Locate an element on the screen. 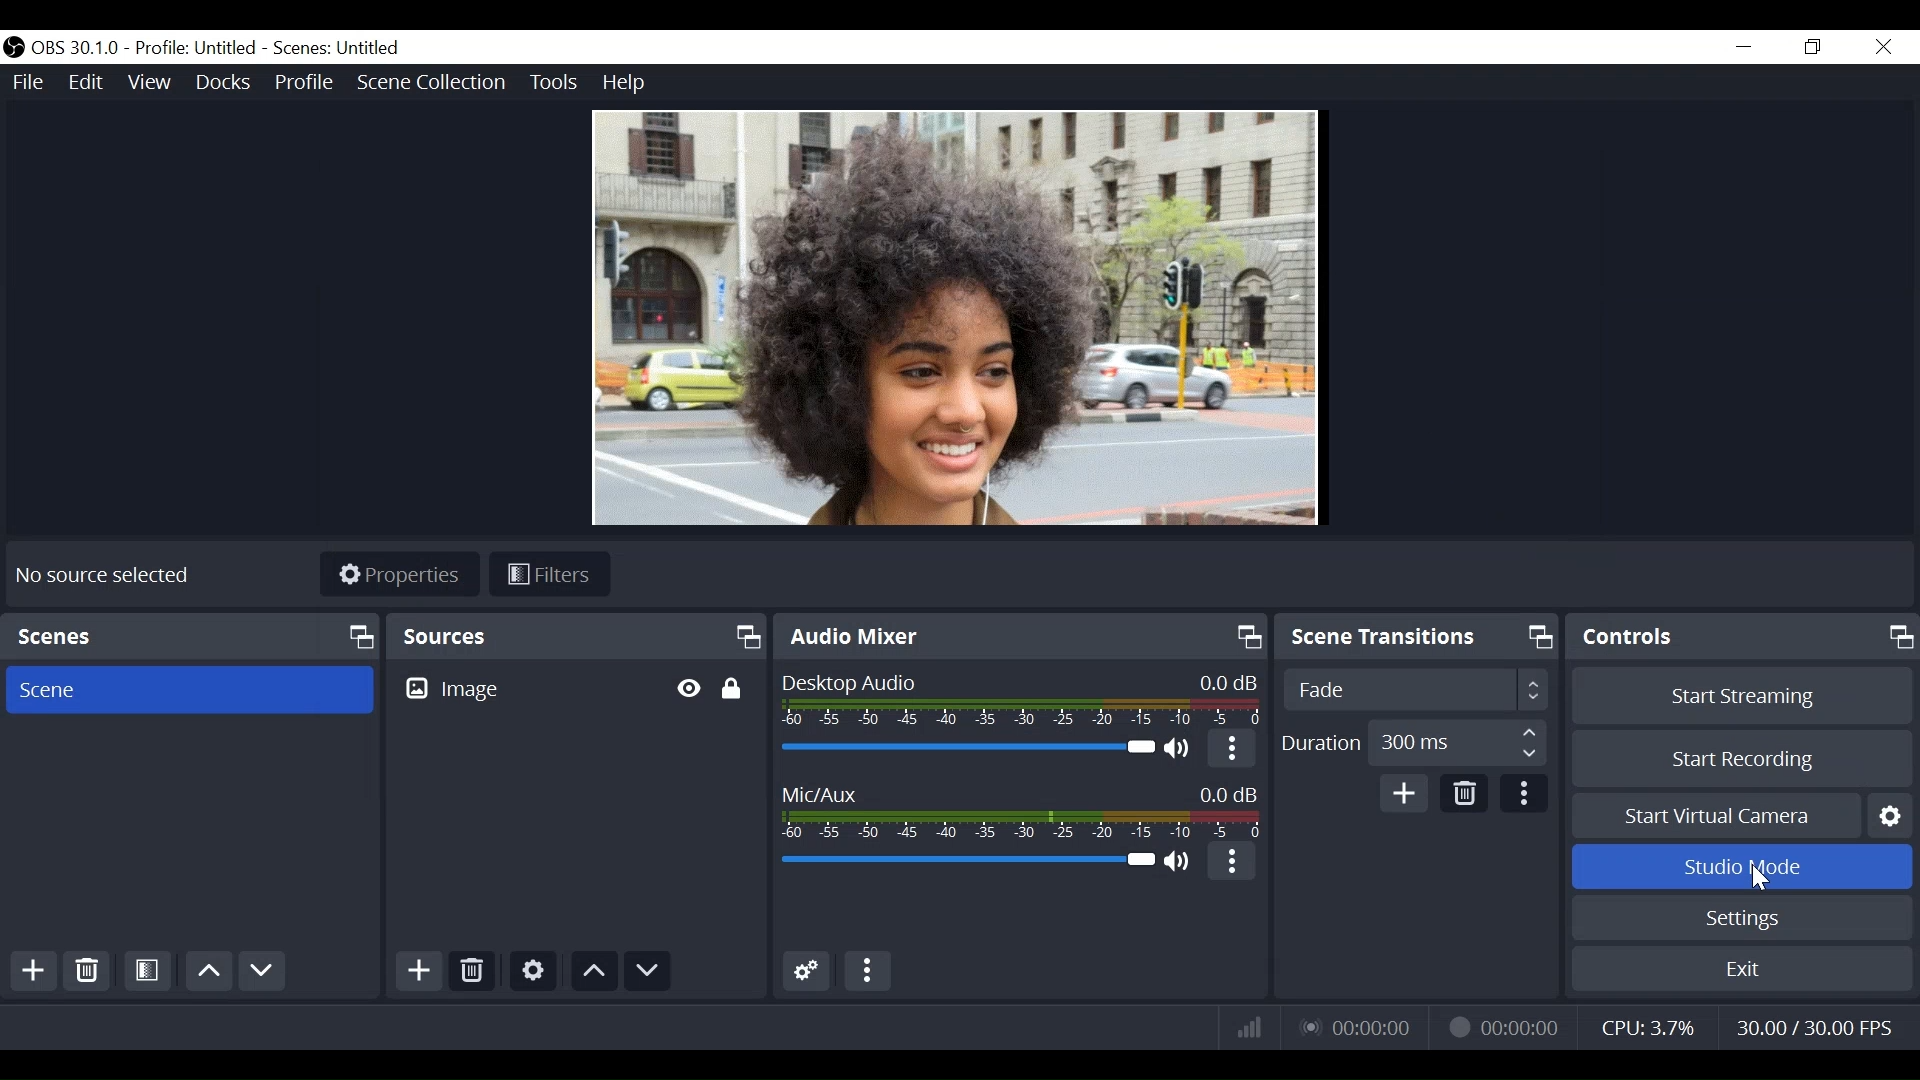  Exit is located at coordinates (1739, 971).